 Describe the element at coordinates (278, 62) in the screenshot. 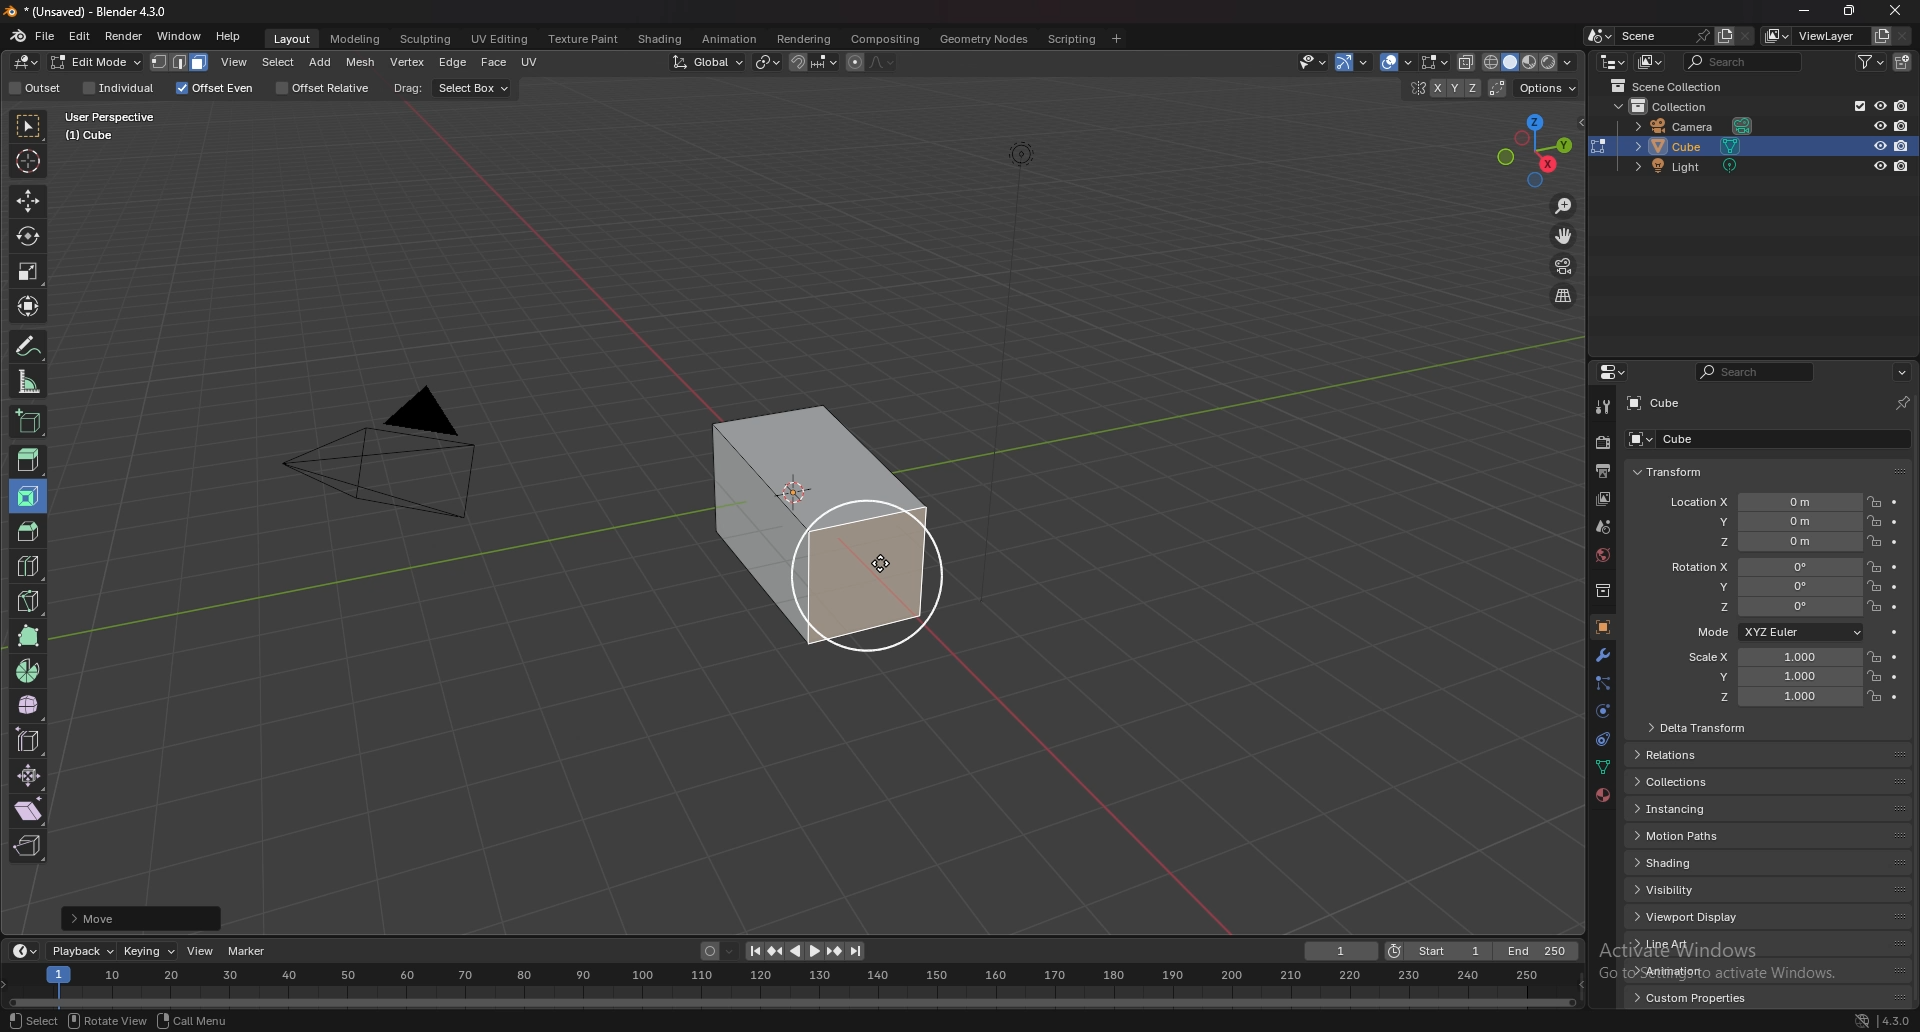

I see `select` at that location.